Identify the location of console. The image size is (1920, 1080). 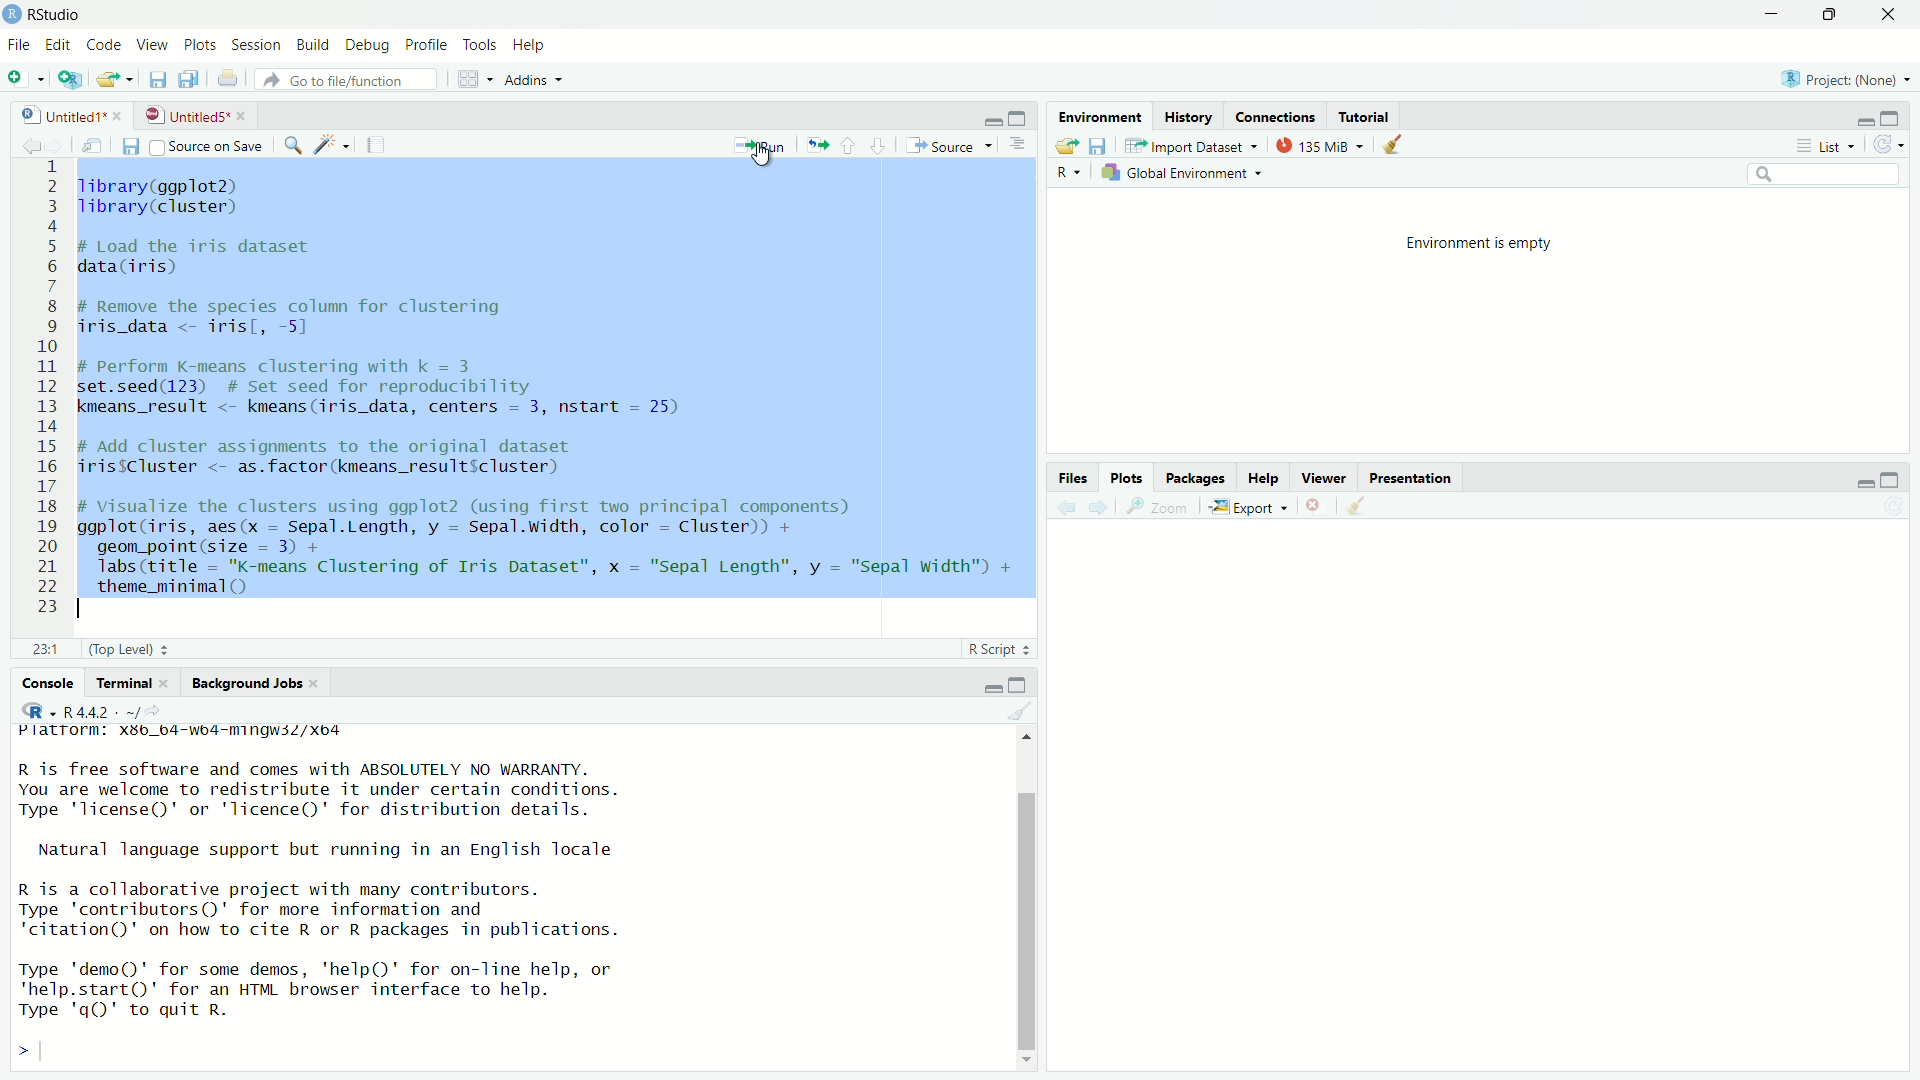
(40, 679).